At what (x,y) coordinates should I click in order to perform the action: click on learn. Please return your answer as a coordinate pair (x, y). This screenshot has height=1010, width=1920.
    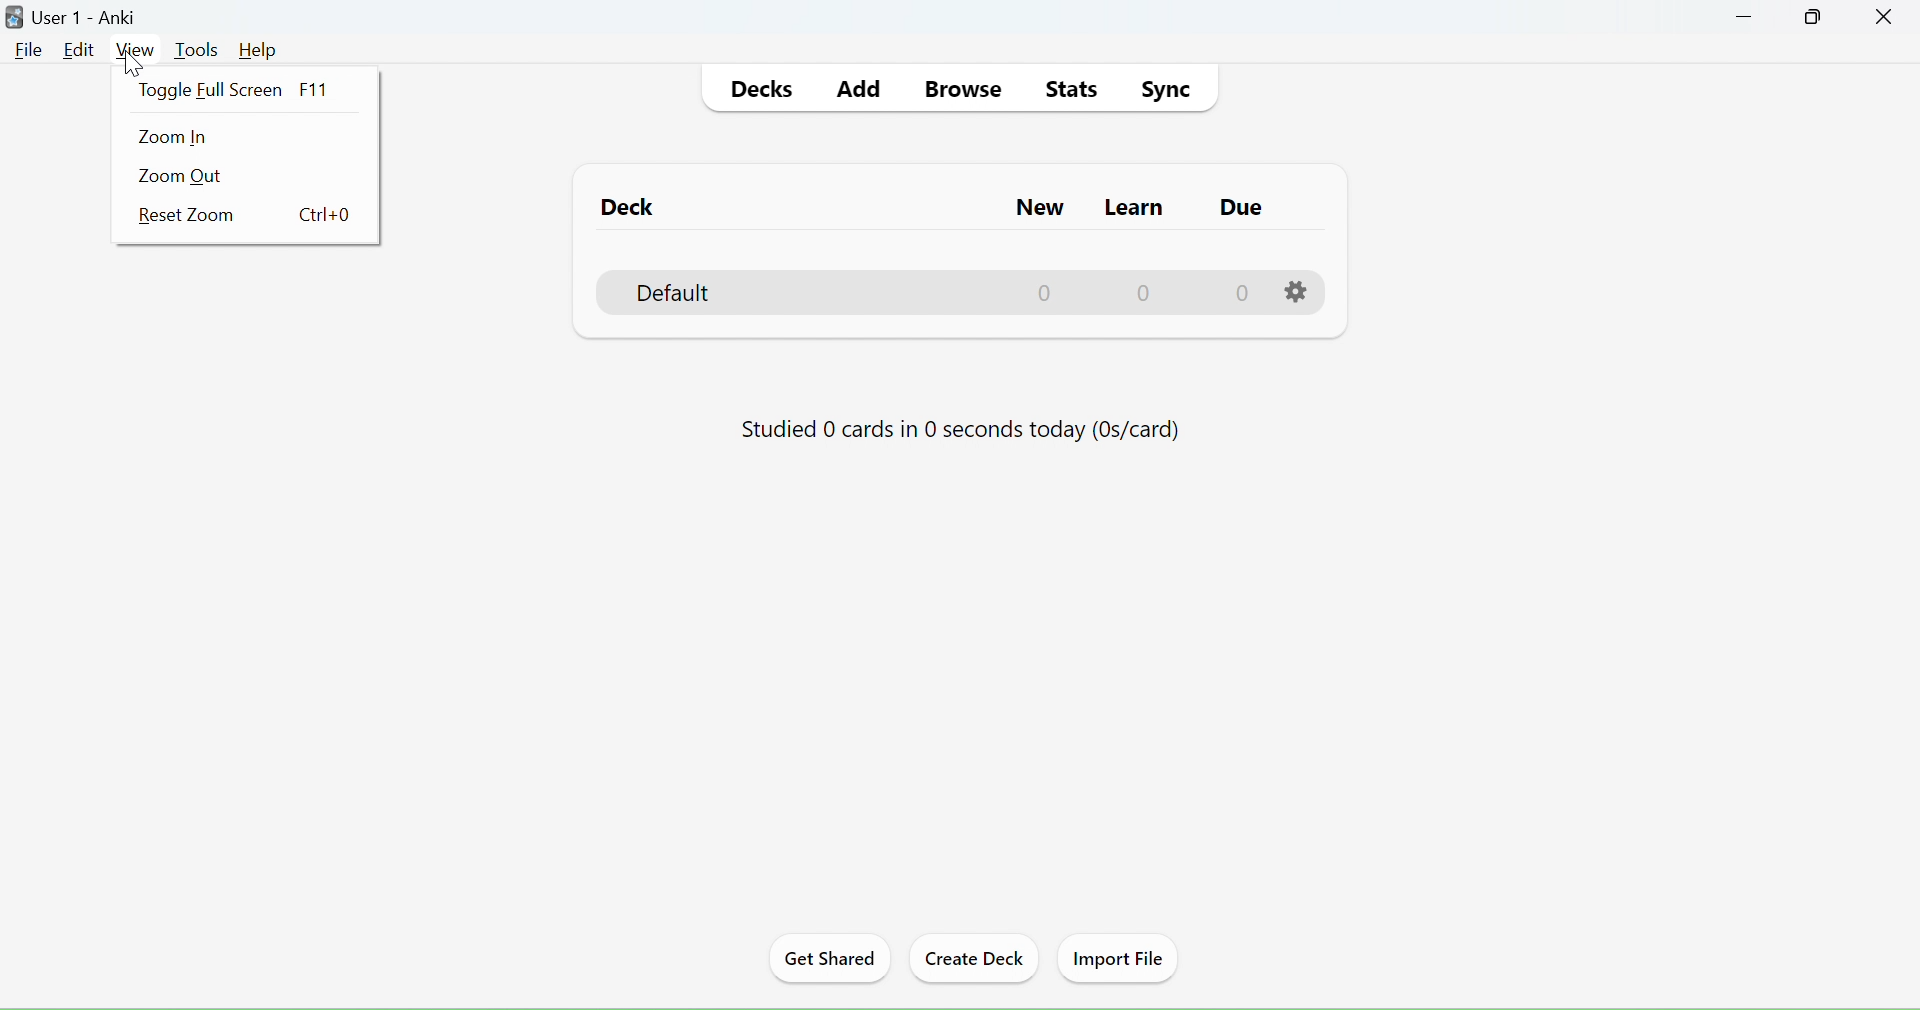
    Looking at the image, I should click on (1133, 252).